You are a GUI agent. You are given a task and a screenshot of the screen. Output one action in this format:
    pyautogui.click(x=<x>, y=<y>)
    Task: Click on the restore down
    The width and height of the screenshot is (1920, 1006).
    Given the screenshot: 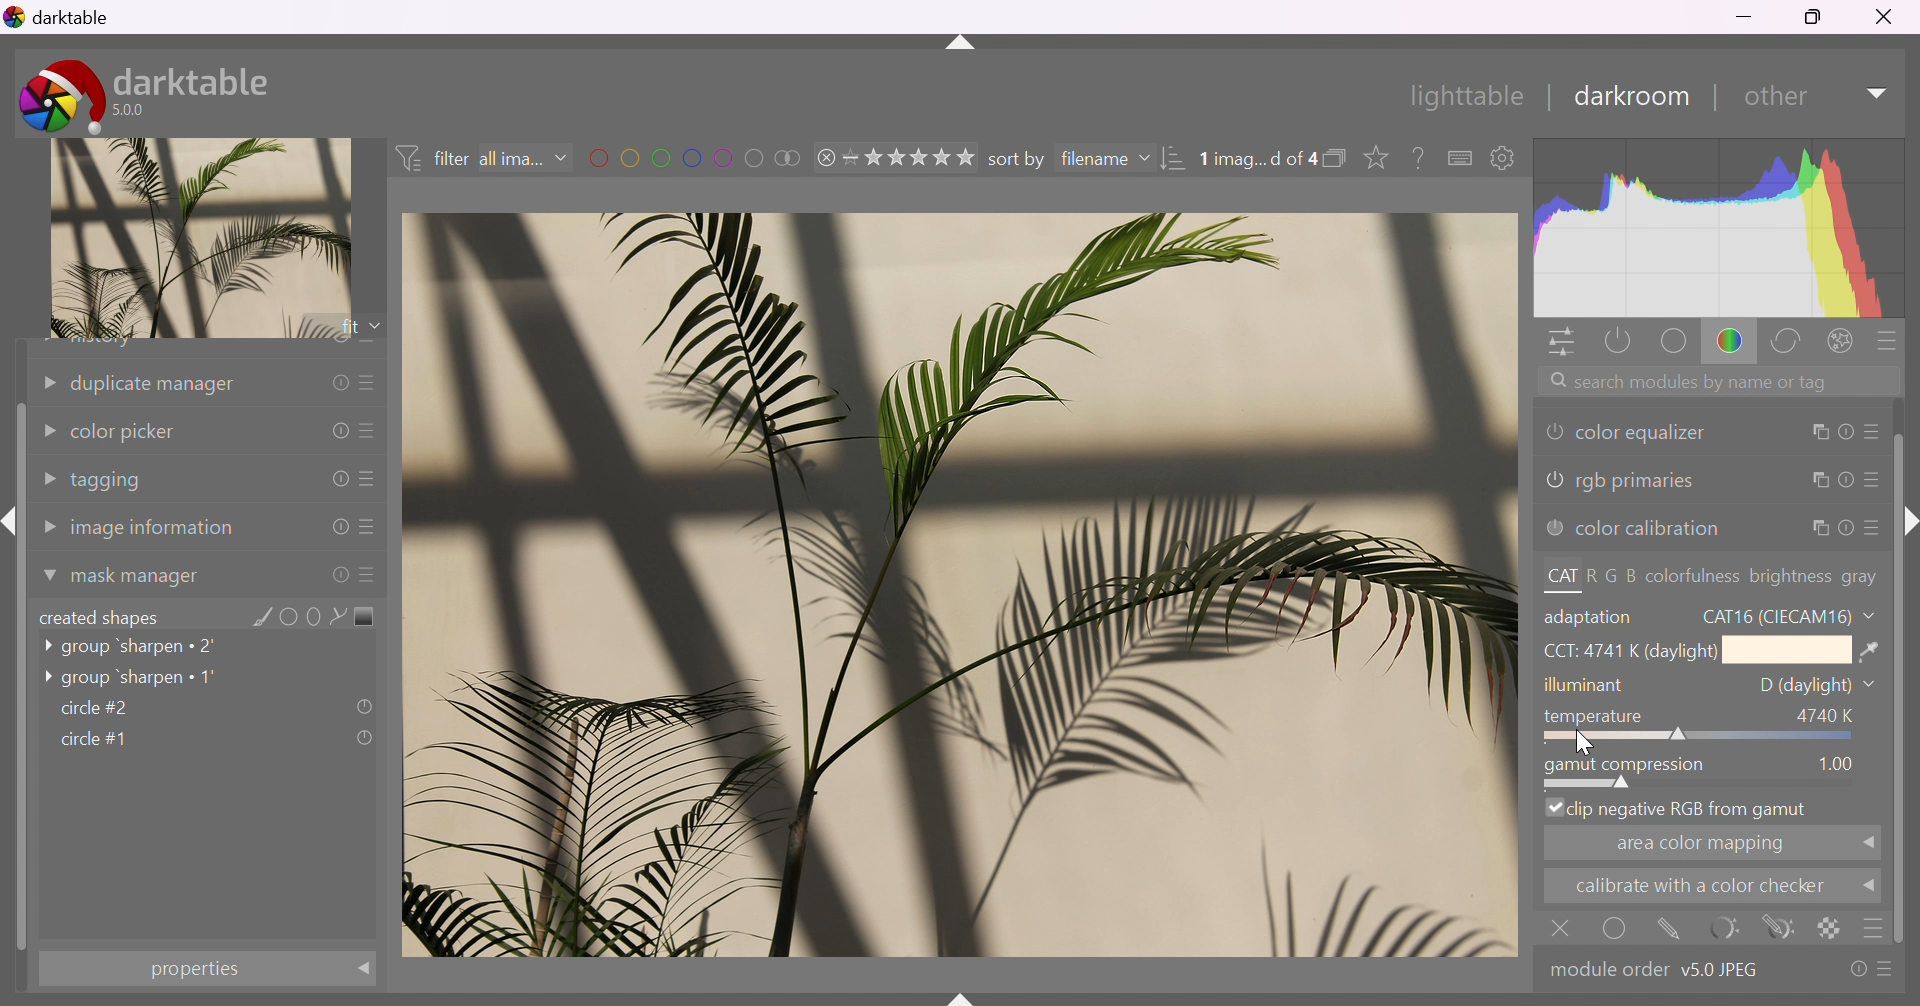 What is the action you would take?
    pyautogui.click(x=1817, y=16)
    